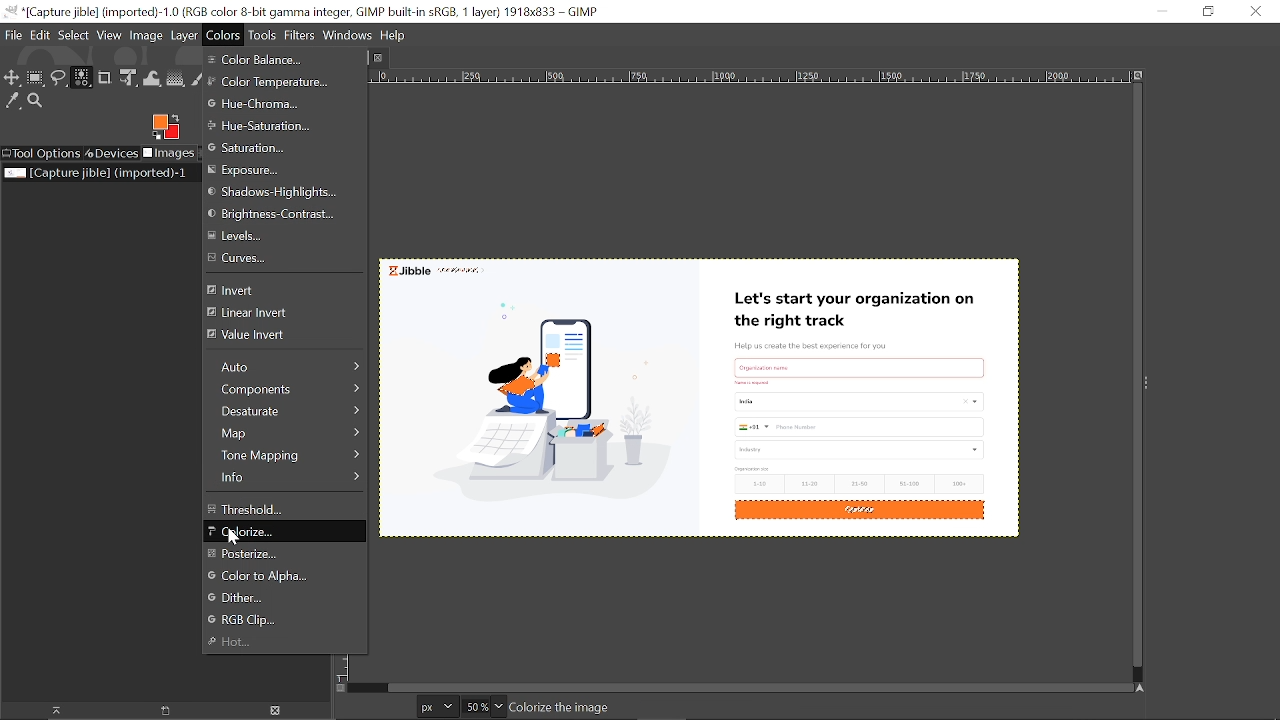 The height and width of the screenshot is (720, 1280). I want to click on Horizontal labe;, so click(735, 78).